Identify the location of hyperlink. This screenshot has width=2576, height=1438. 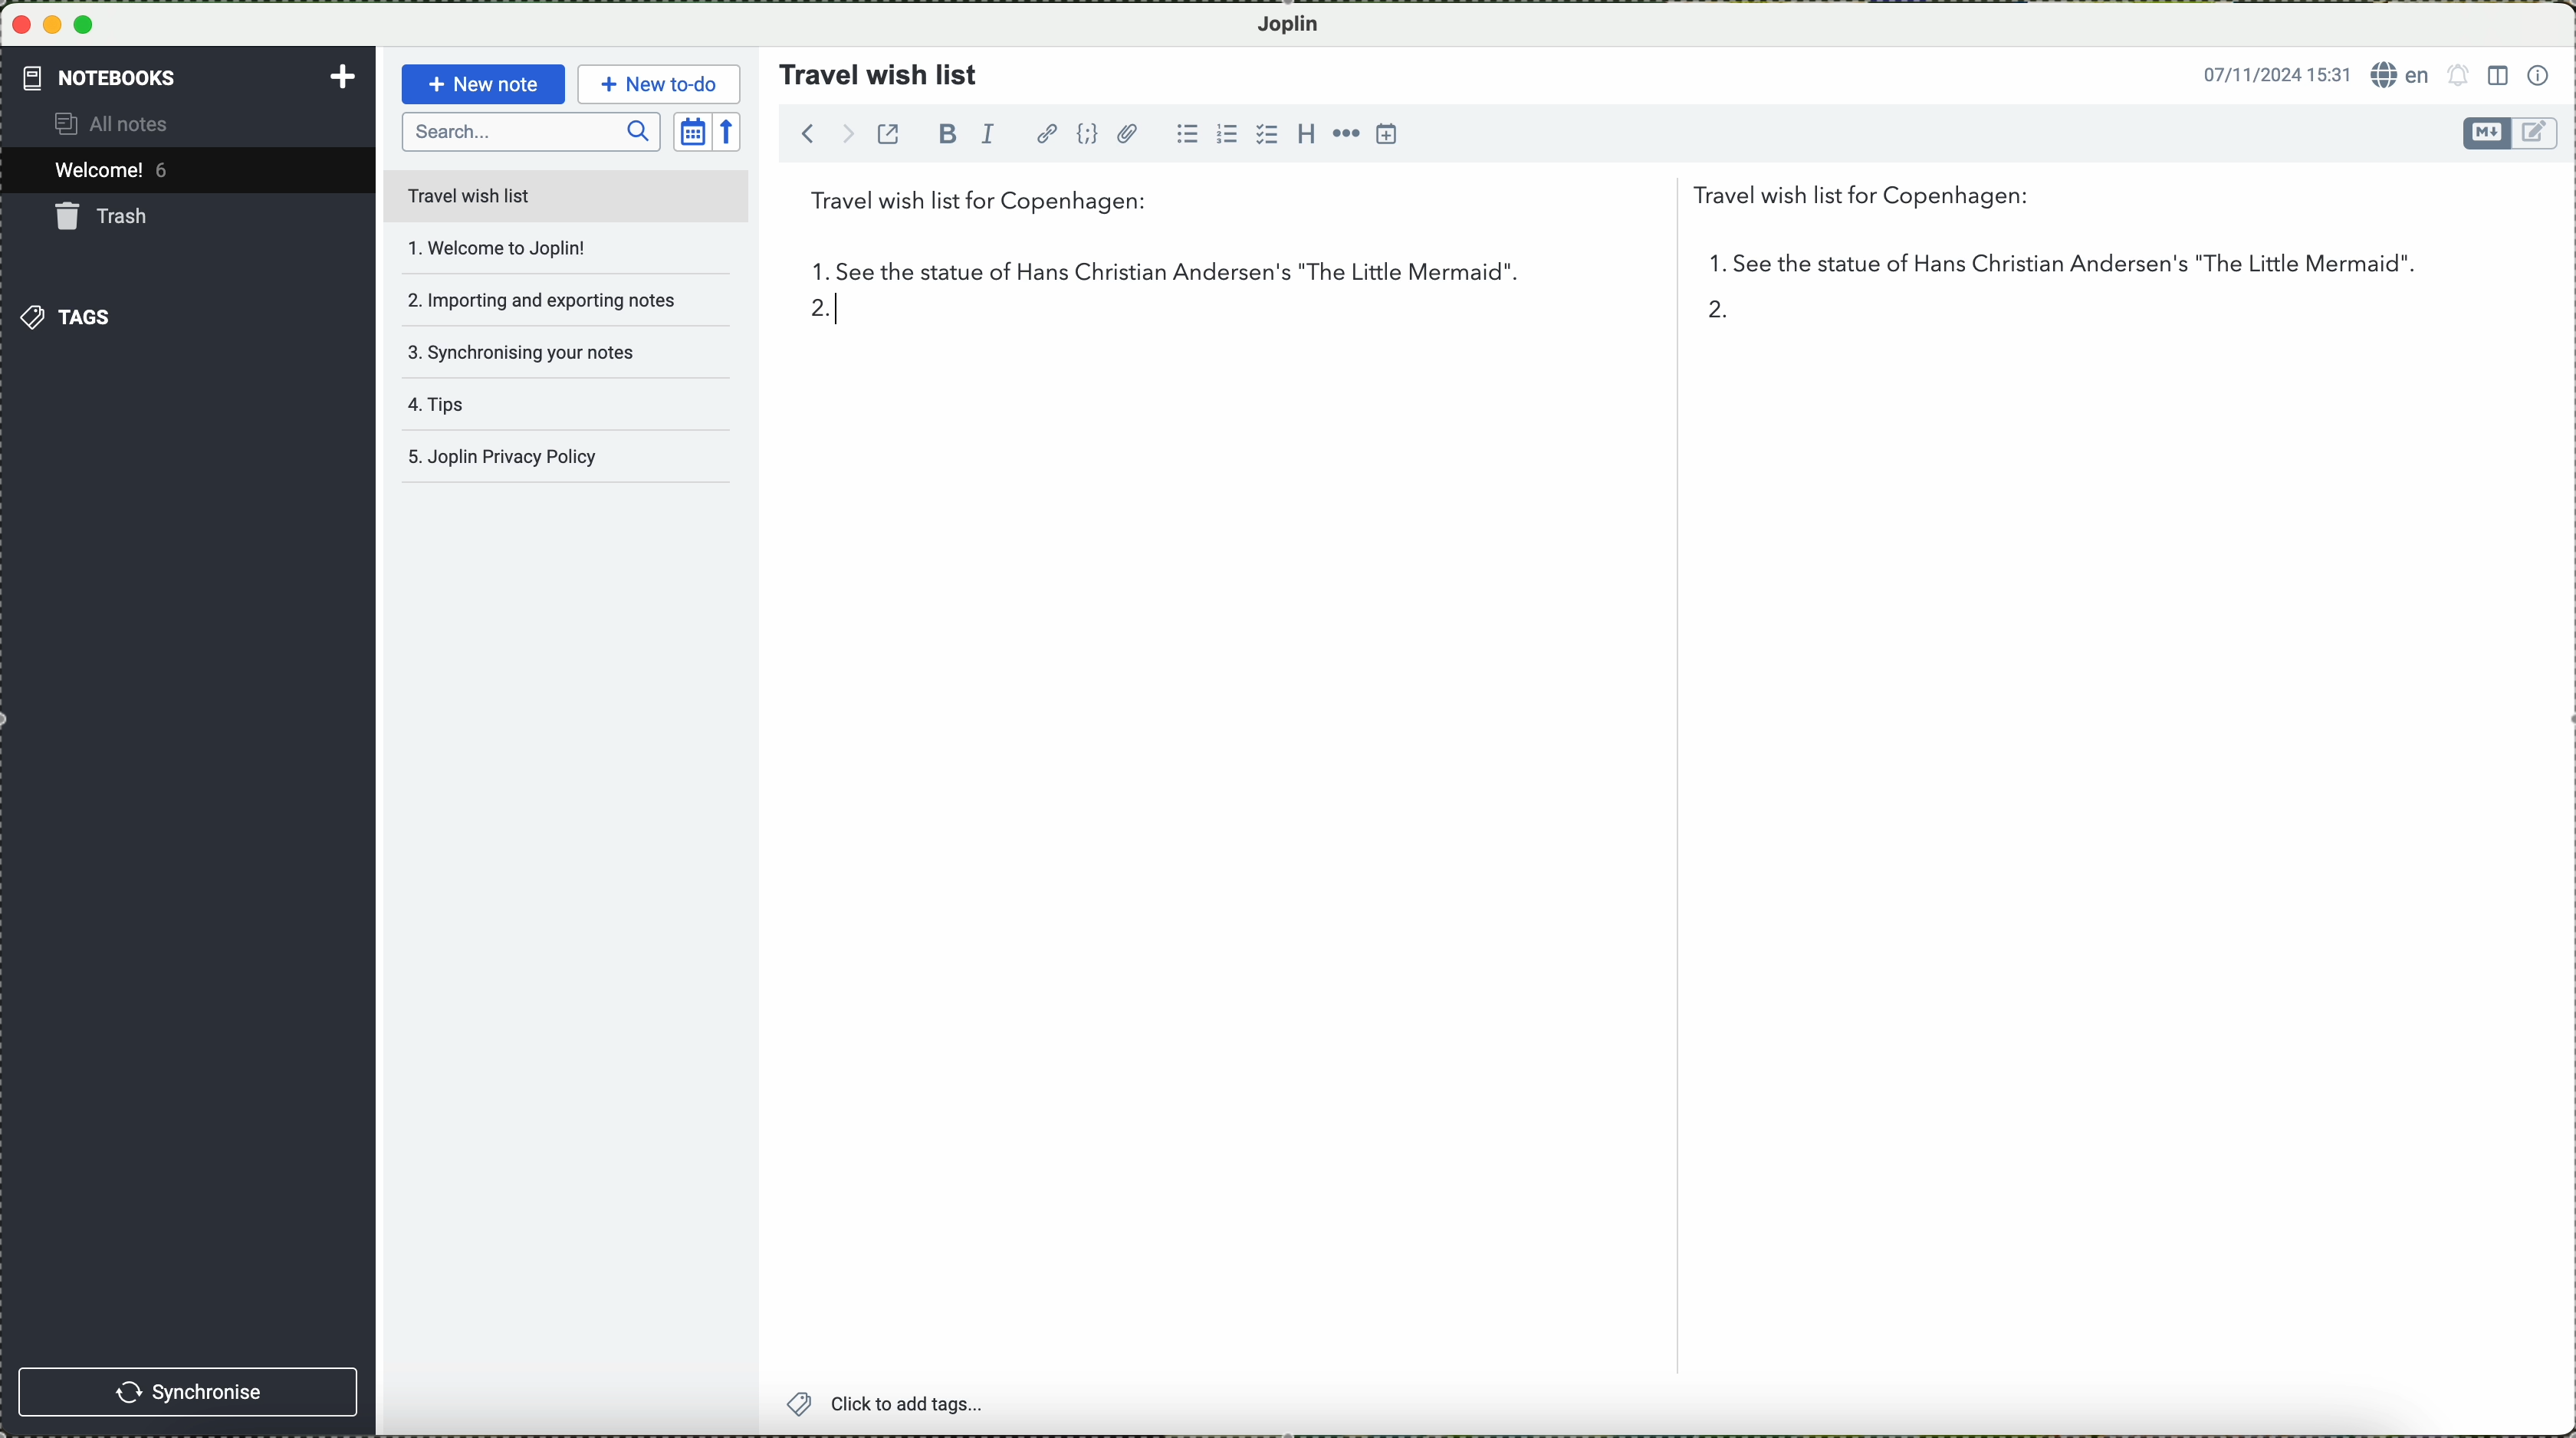
(1046, 133).